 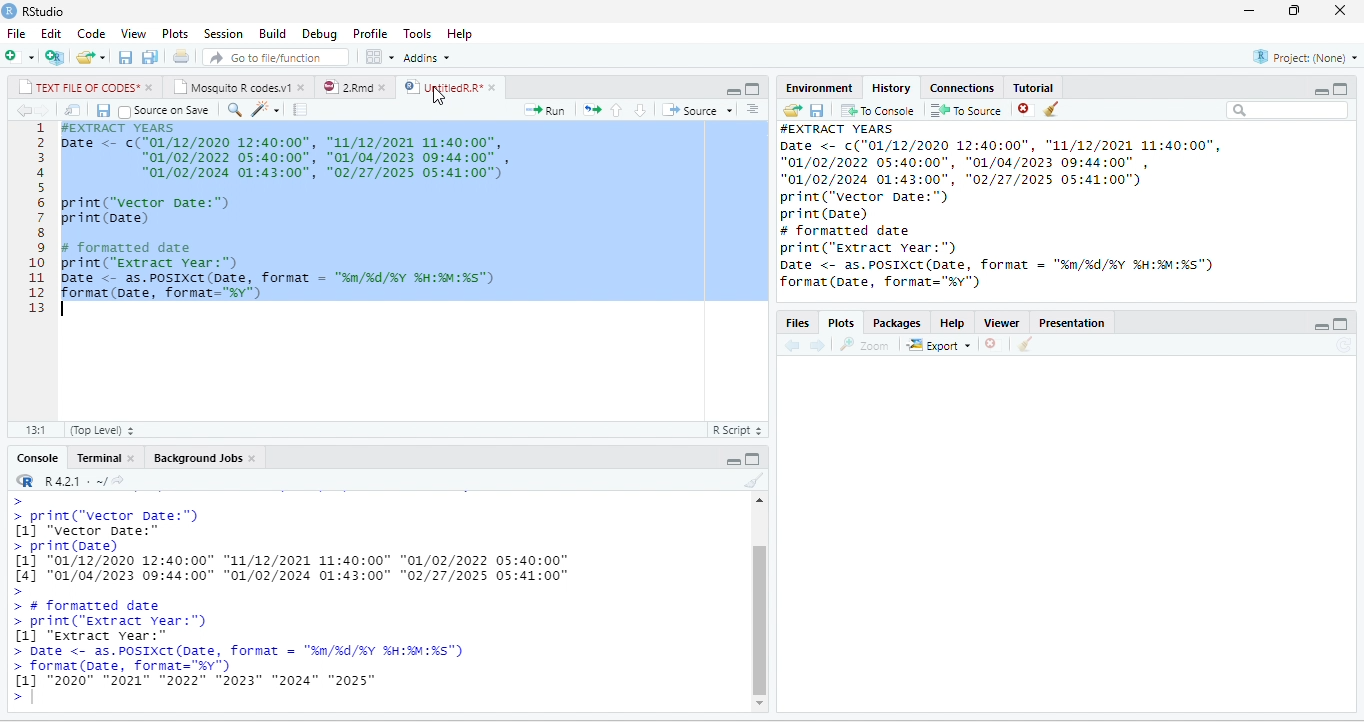 What do you see at coordinates (1341, 324) in the screenshot?
I see `maximize` at bounding box center [1341, 324].